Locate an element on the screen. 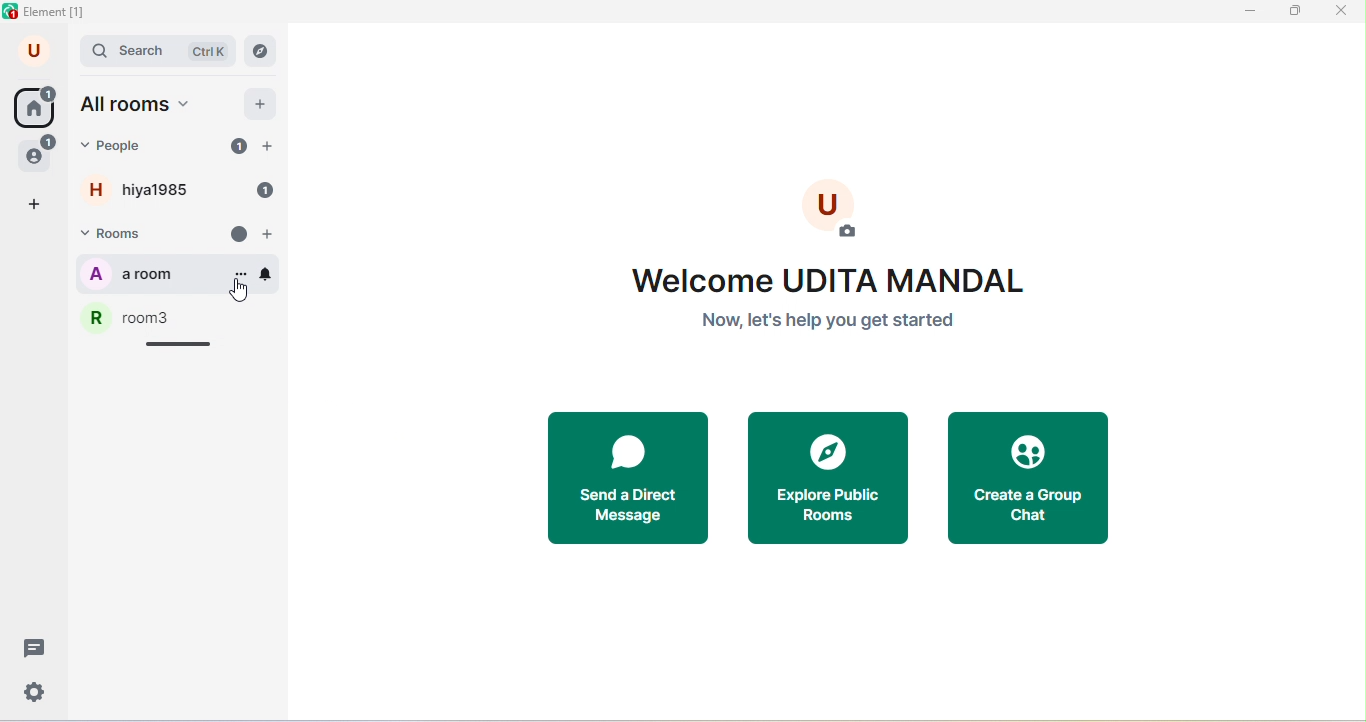 The width and height of the screenshot is (1366, 722). close is located at coordinates (1341, 12).